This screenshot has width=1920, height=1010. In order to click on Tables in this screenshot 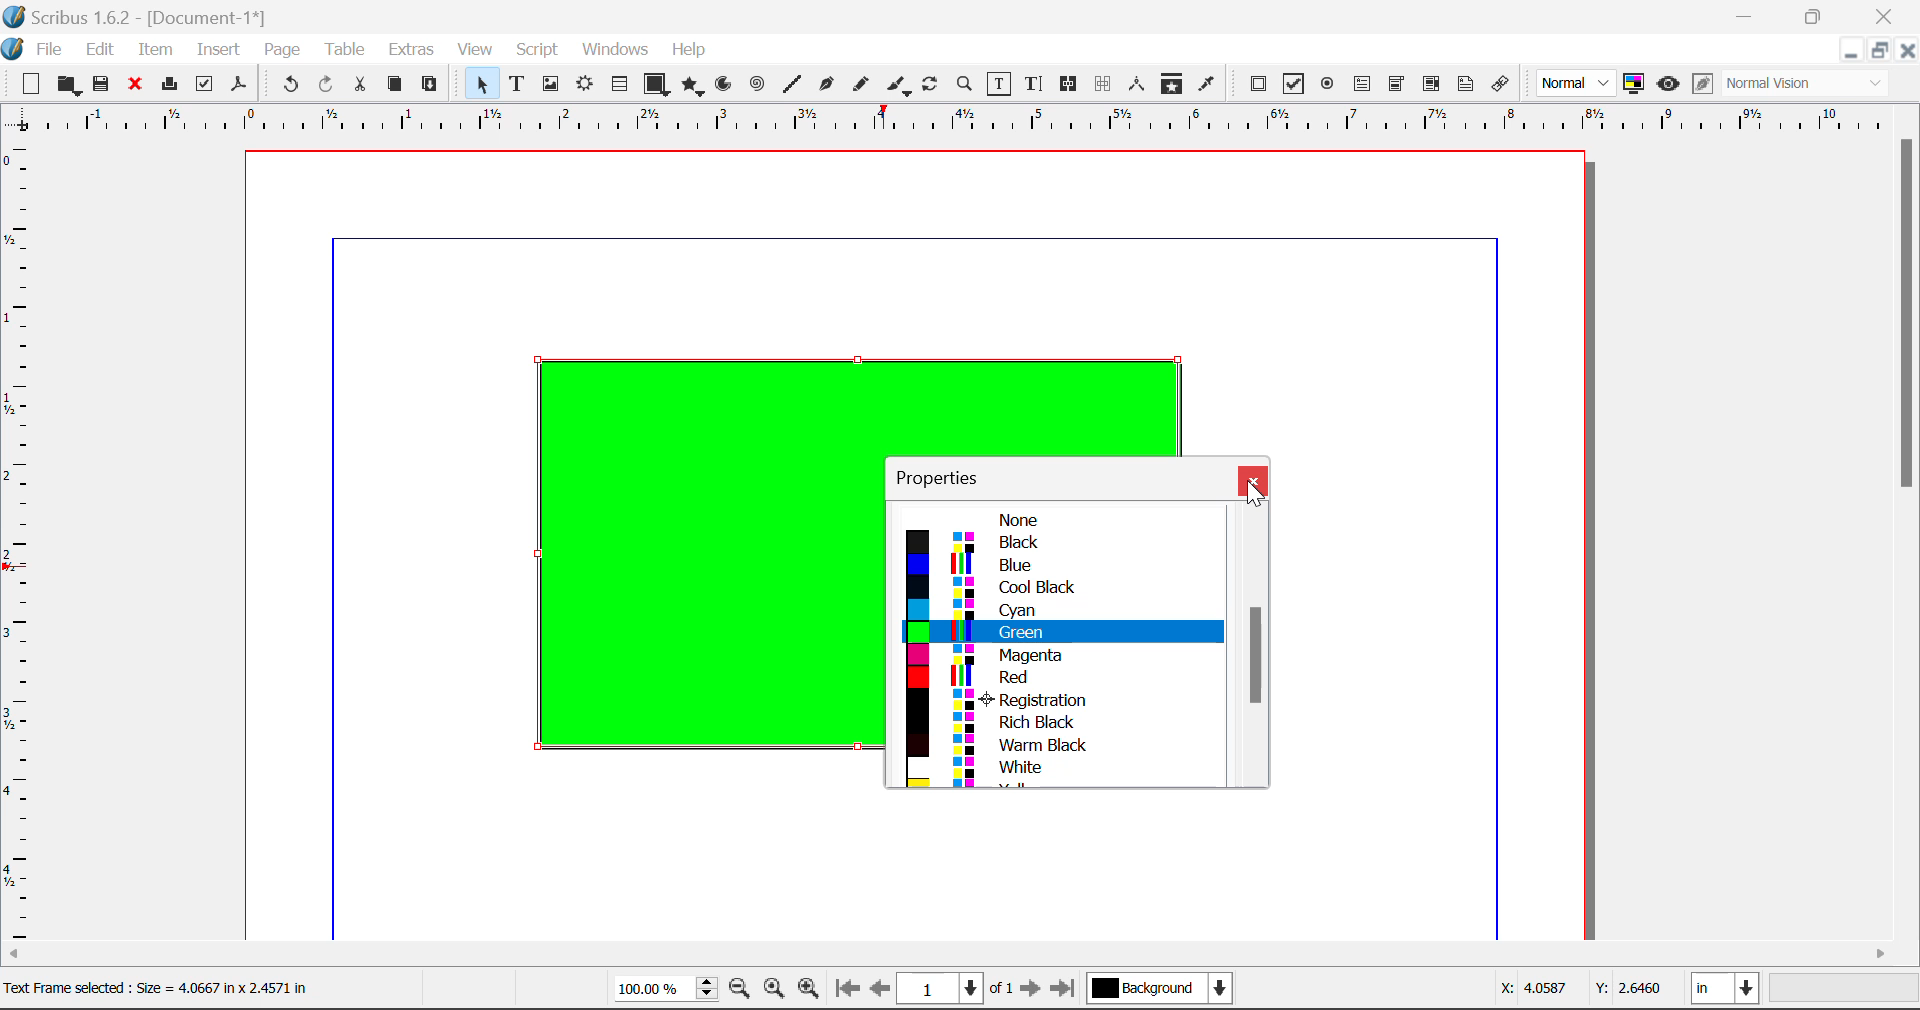, I will do `click(619, 84)`.